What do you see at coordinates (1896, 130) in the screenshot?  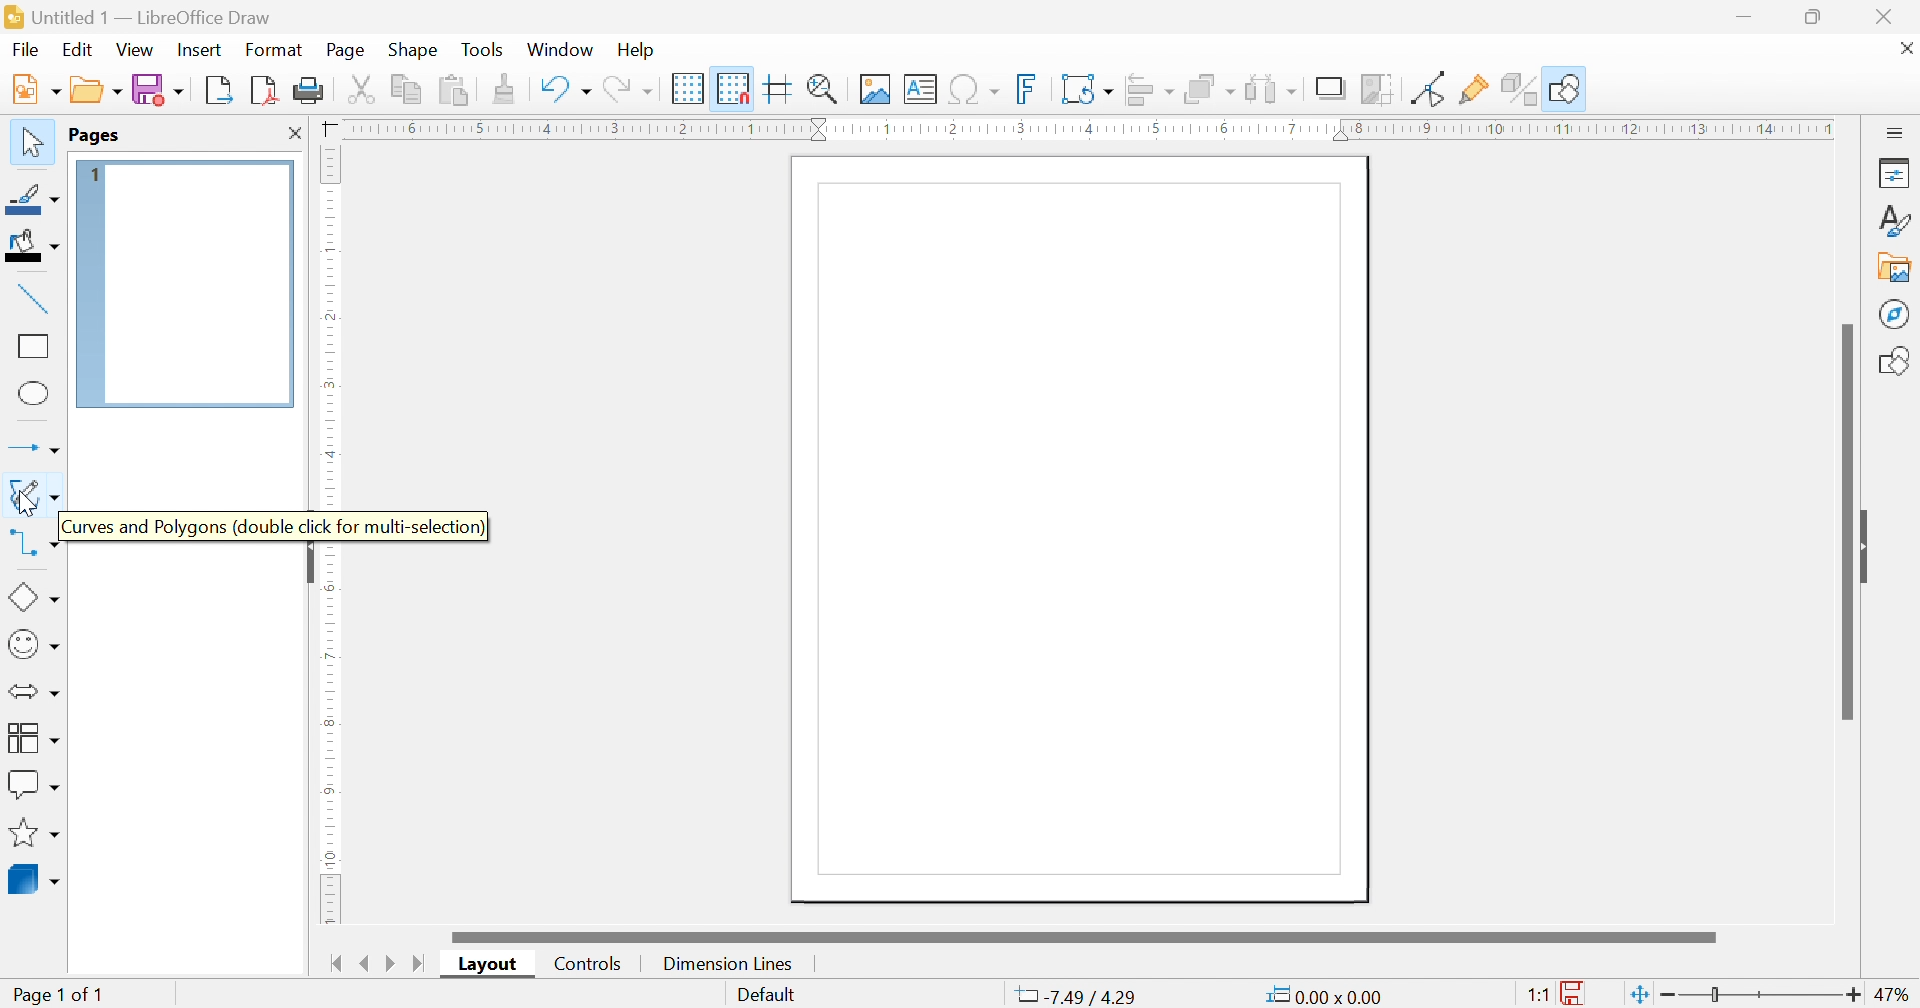 I see `slidebar settings` at bounding box center [1896, 130].